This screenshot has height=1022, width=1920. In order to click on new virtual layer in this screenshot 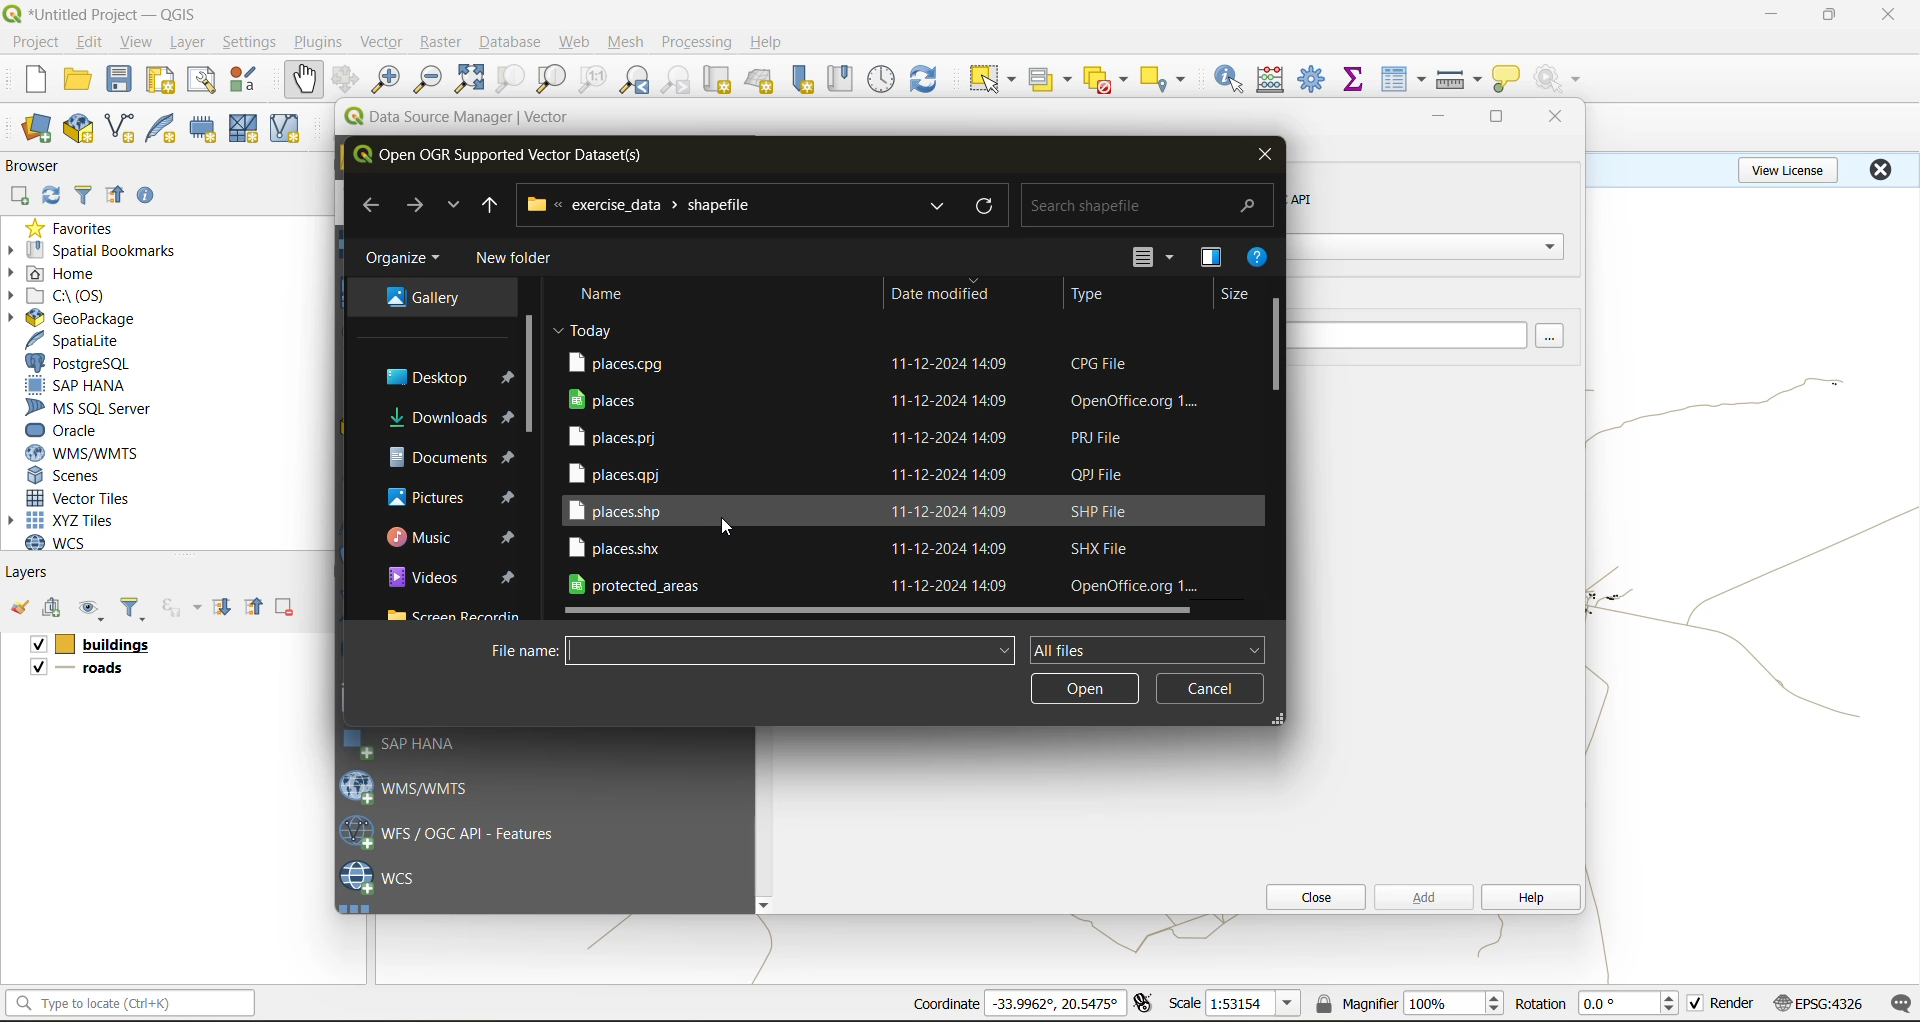, I will do `click(288, 130)`.